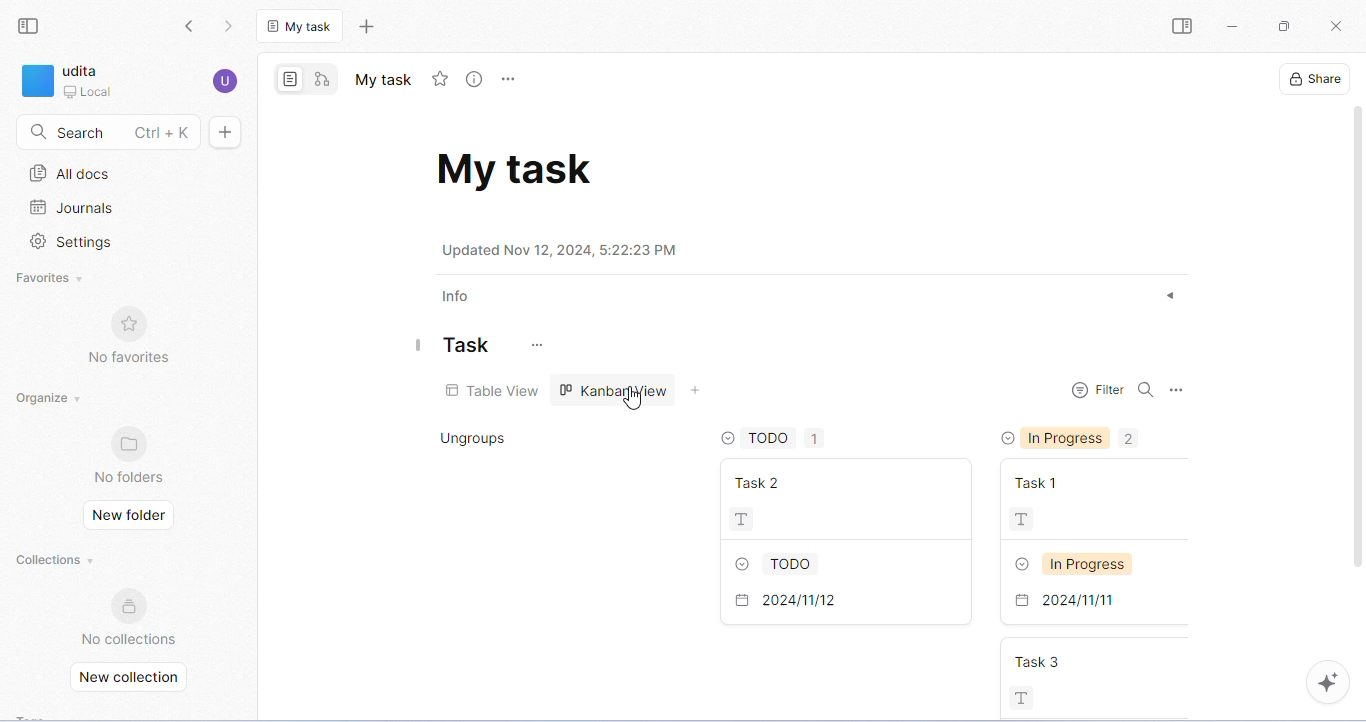  What do you see at coordinates (477, 81) in the screenshot?
I see `view info` at bounding box center [477, 81].